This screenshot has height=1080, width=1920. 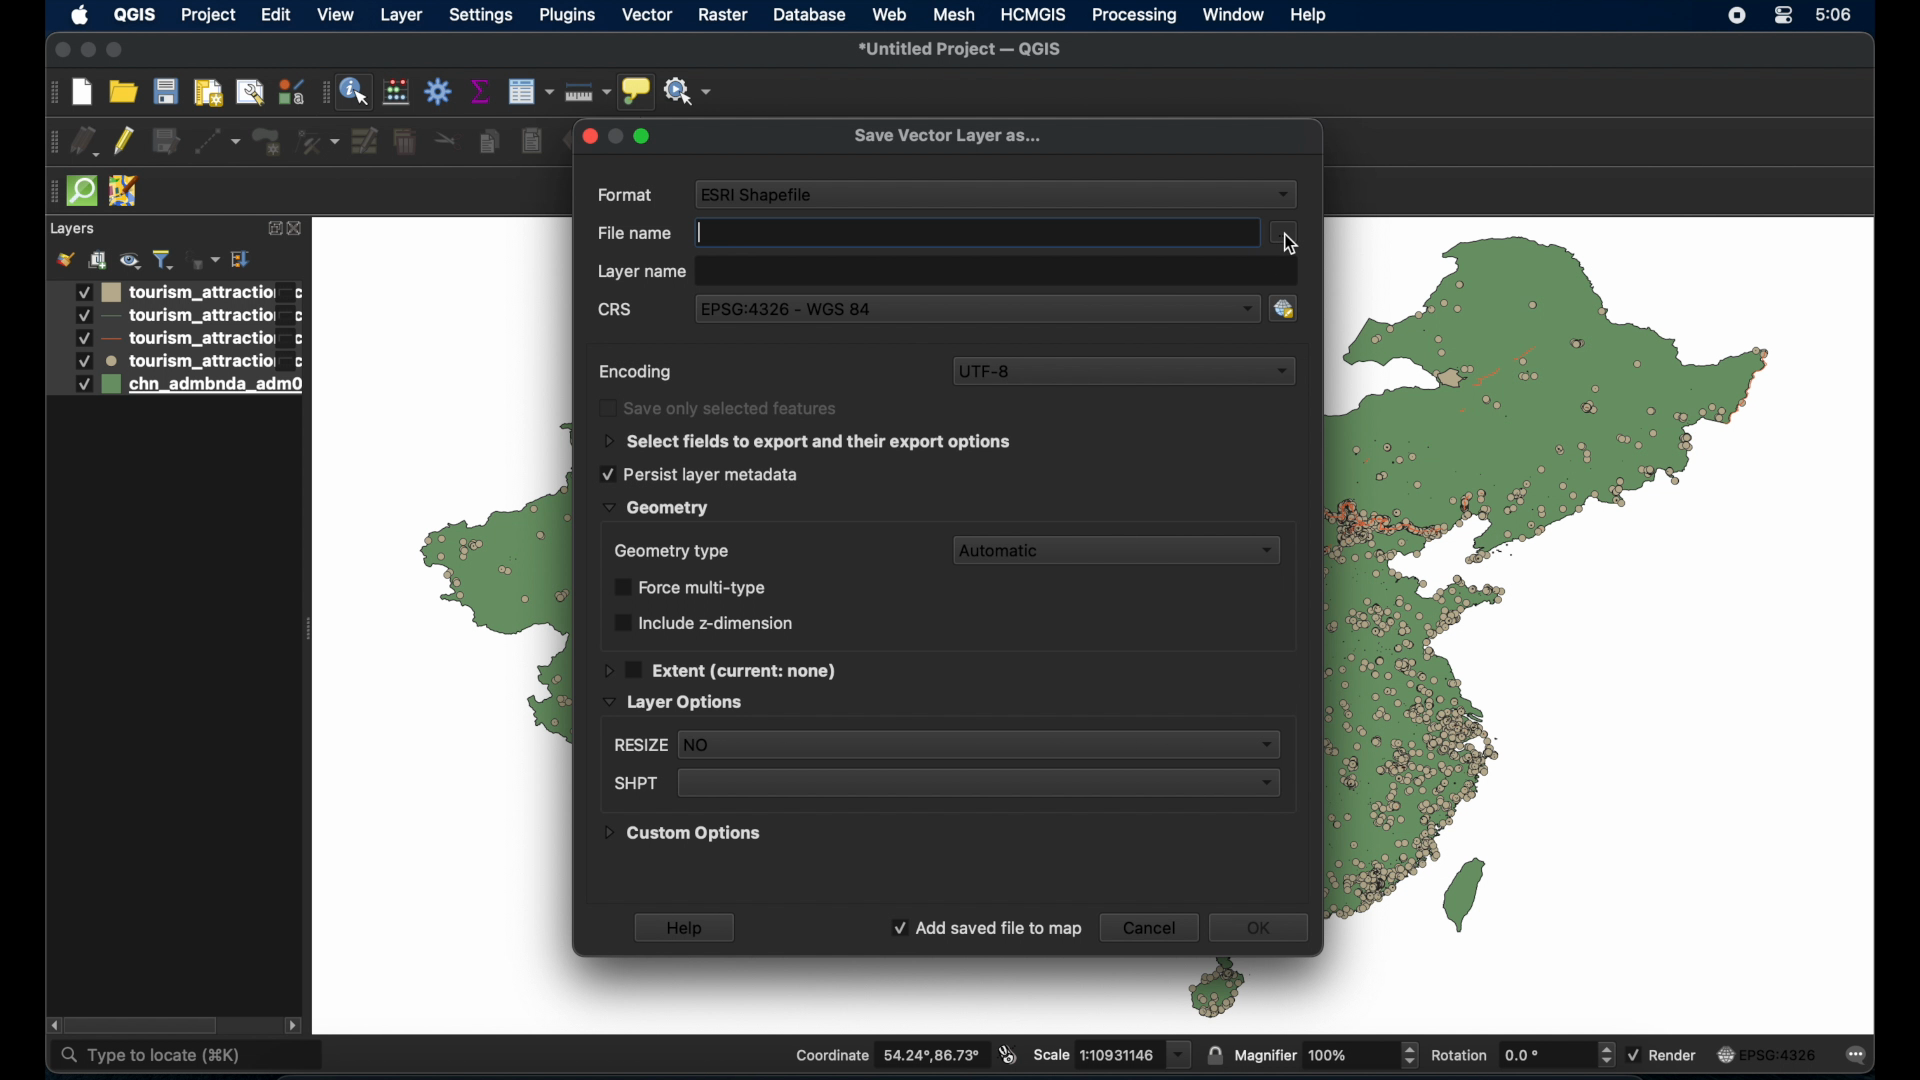 I want to click on print layout, so click(x=209, y=91).